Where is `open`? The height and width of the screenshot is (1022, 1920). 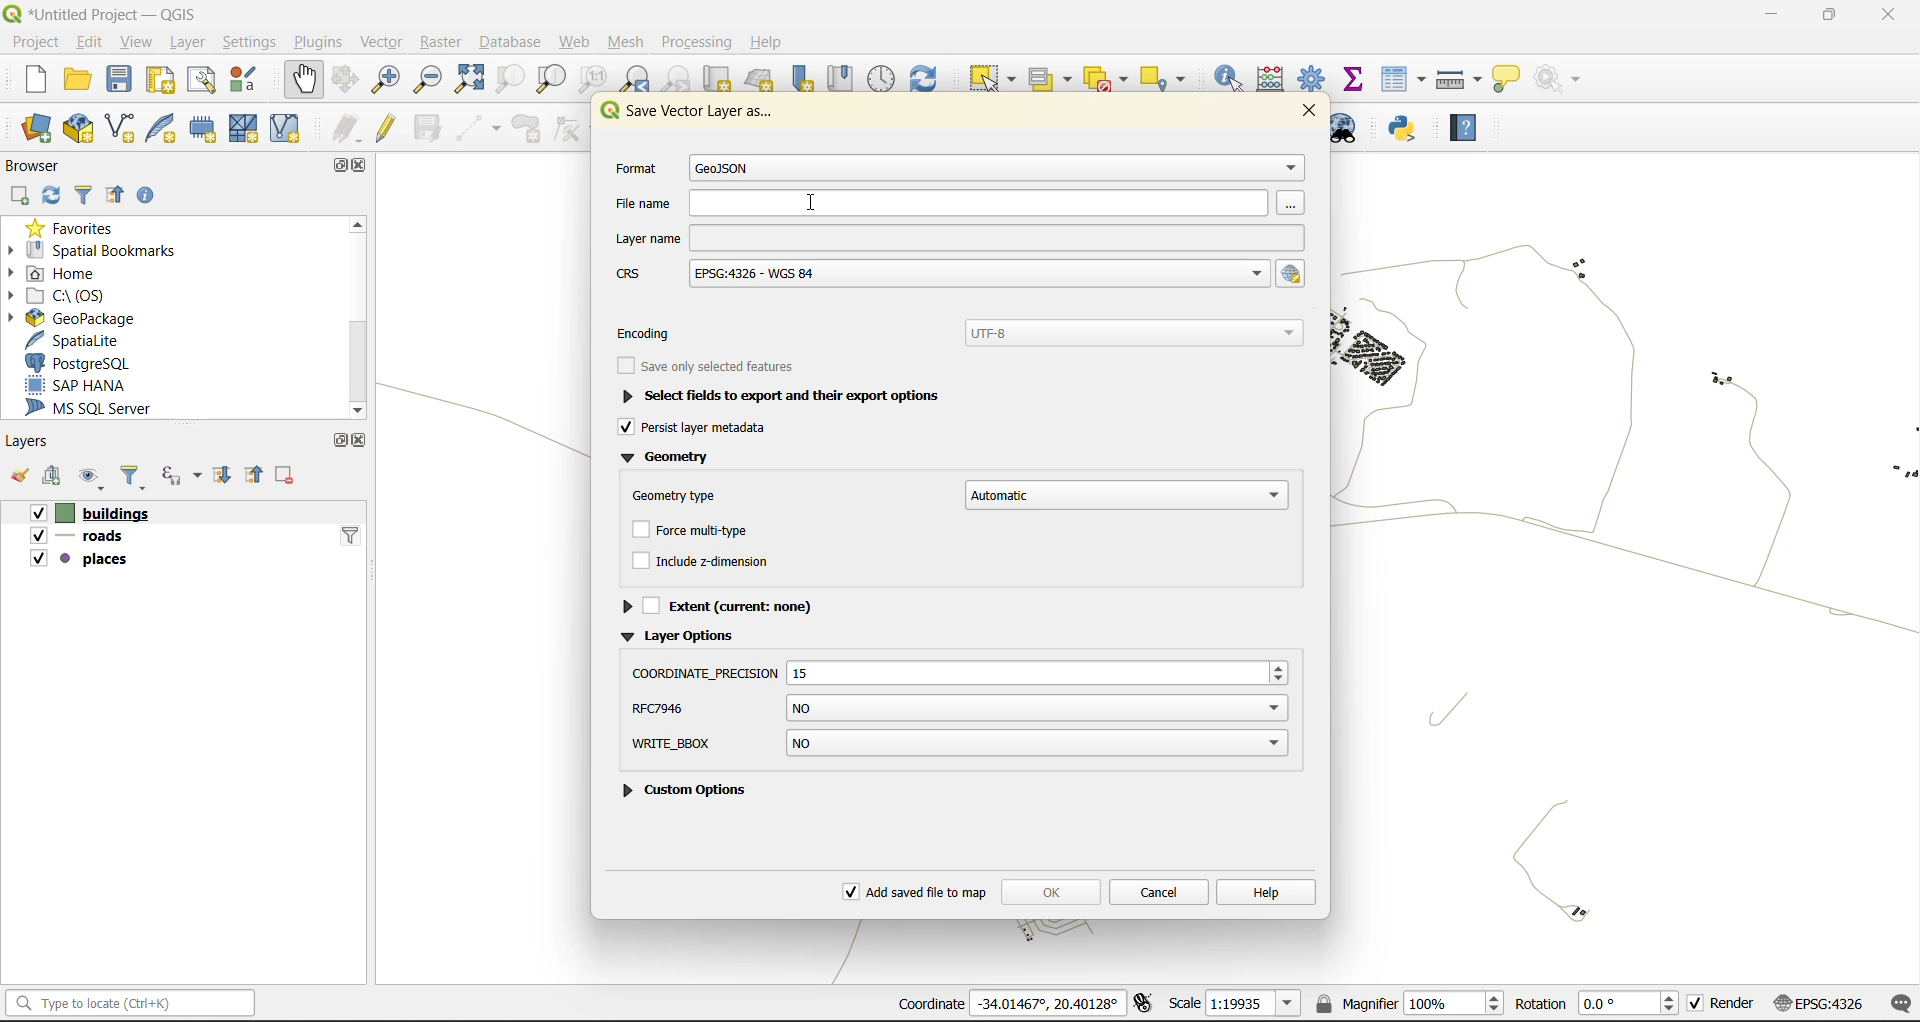
open is located at coordinates (17, 477).